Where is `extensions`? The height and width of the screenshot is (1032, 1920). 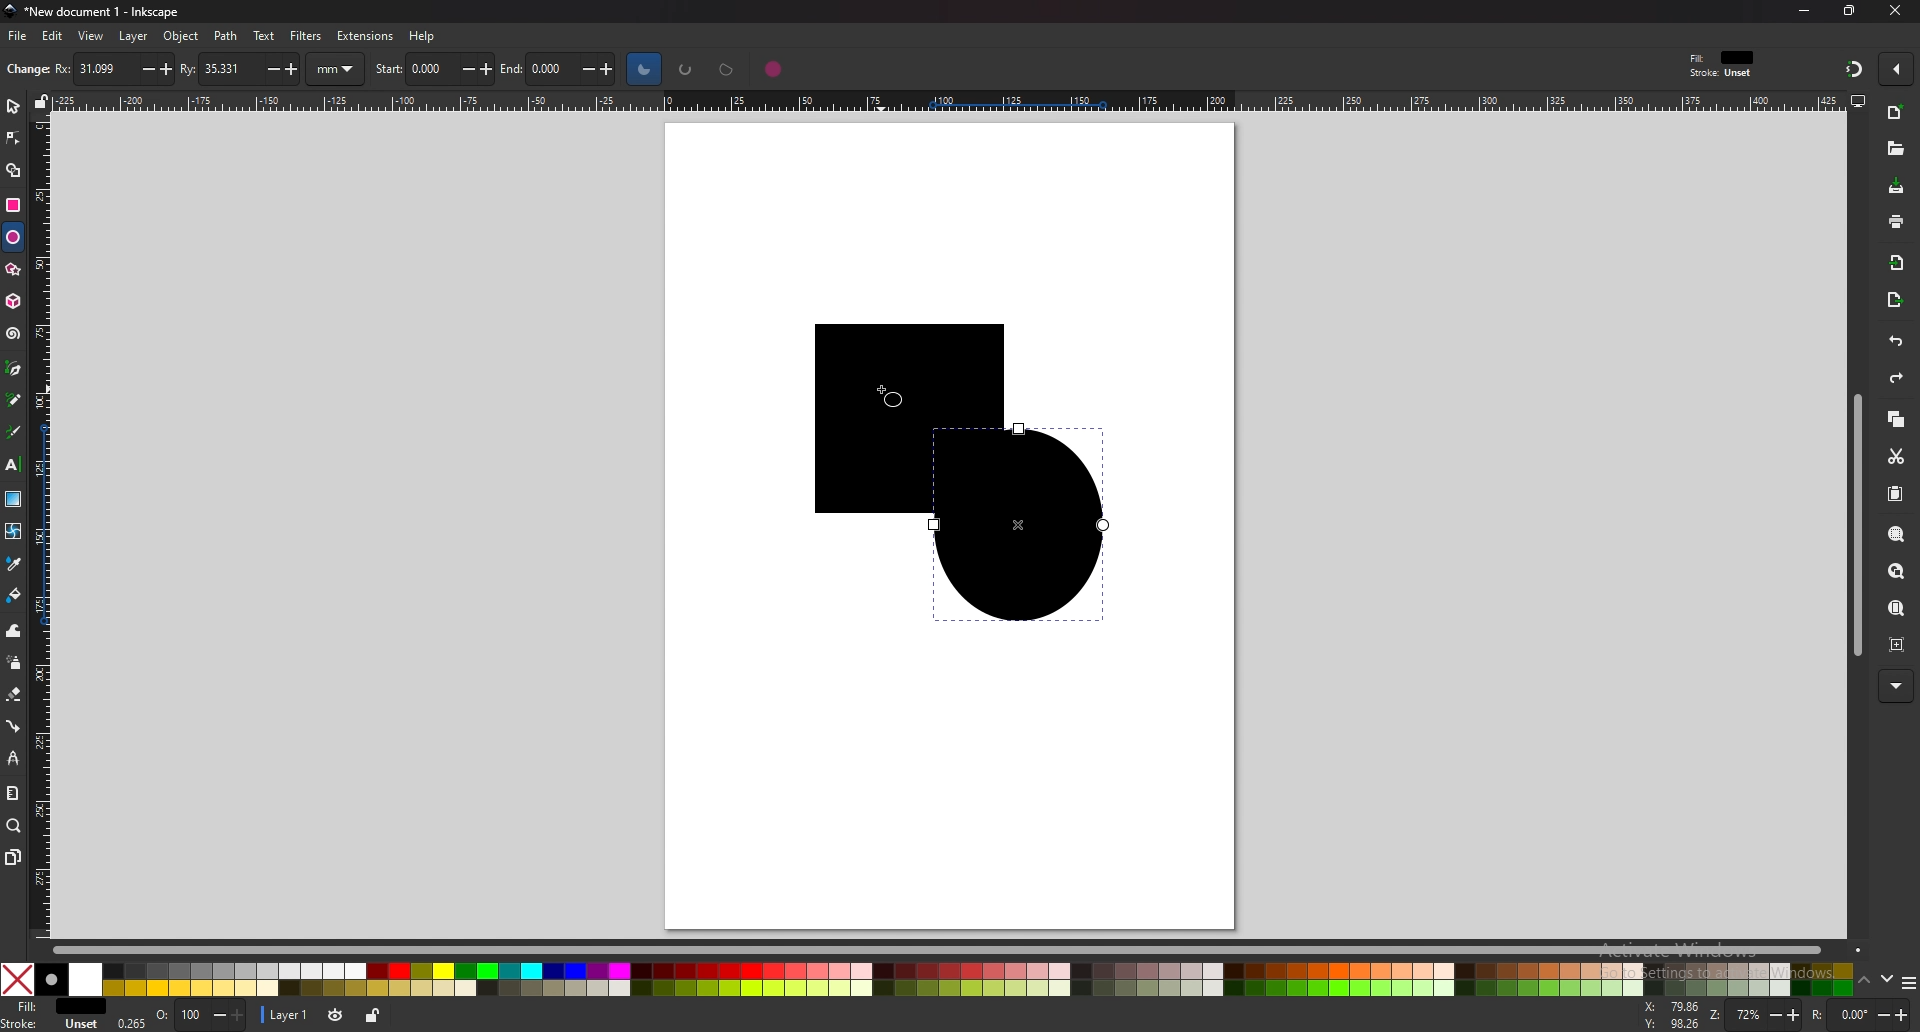
extensions is located at coordinates (363, 36).